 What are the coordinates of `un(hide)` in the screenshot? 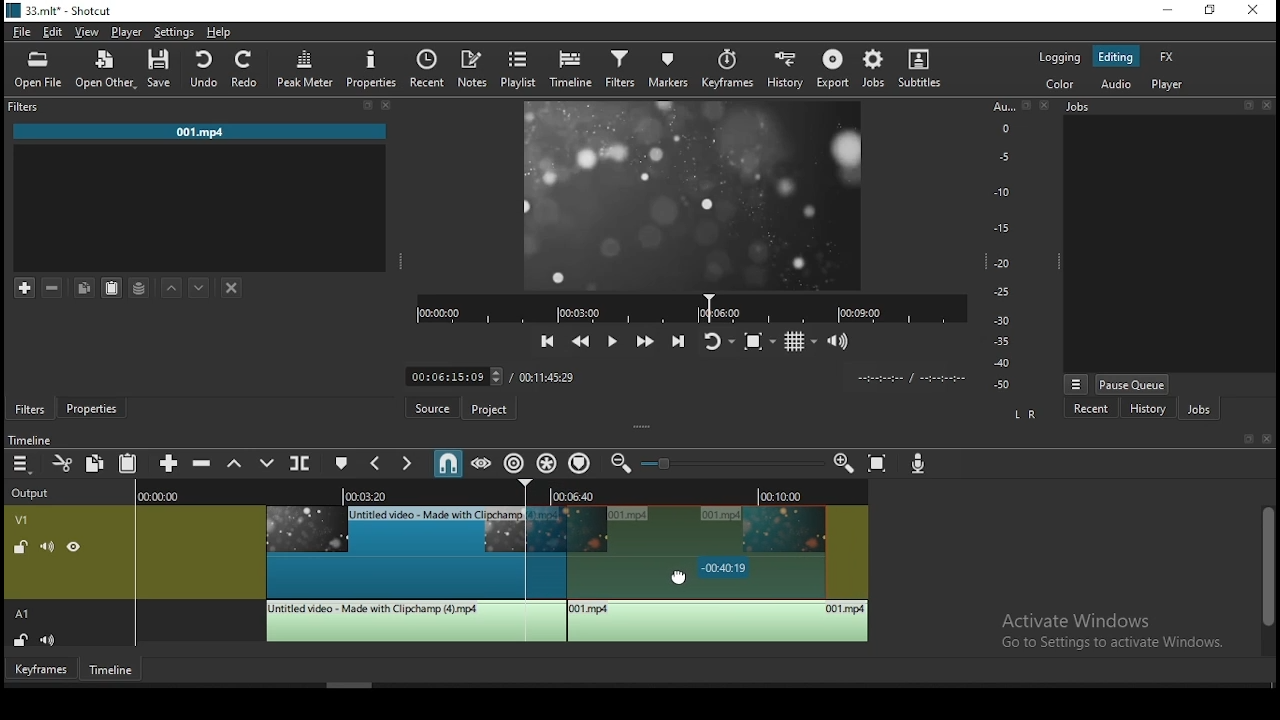 It's located at (72, 548).